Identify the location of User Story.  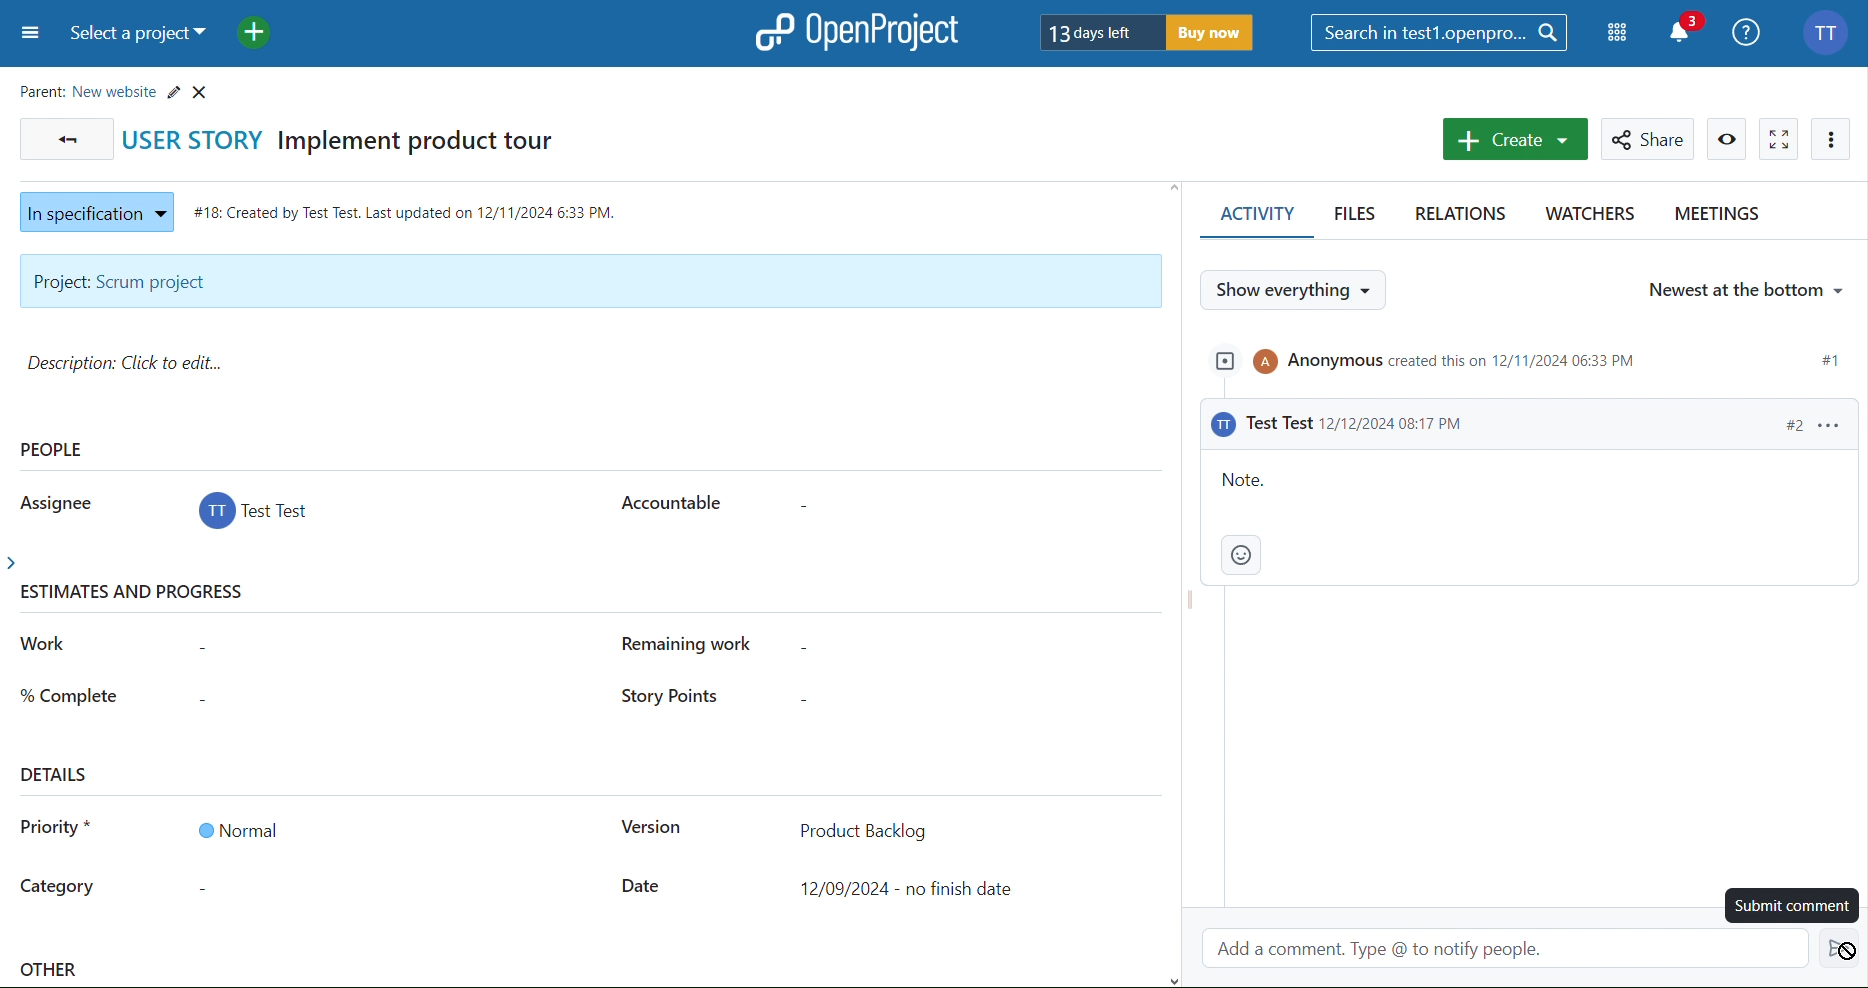
(351, 138).